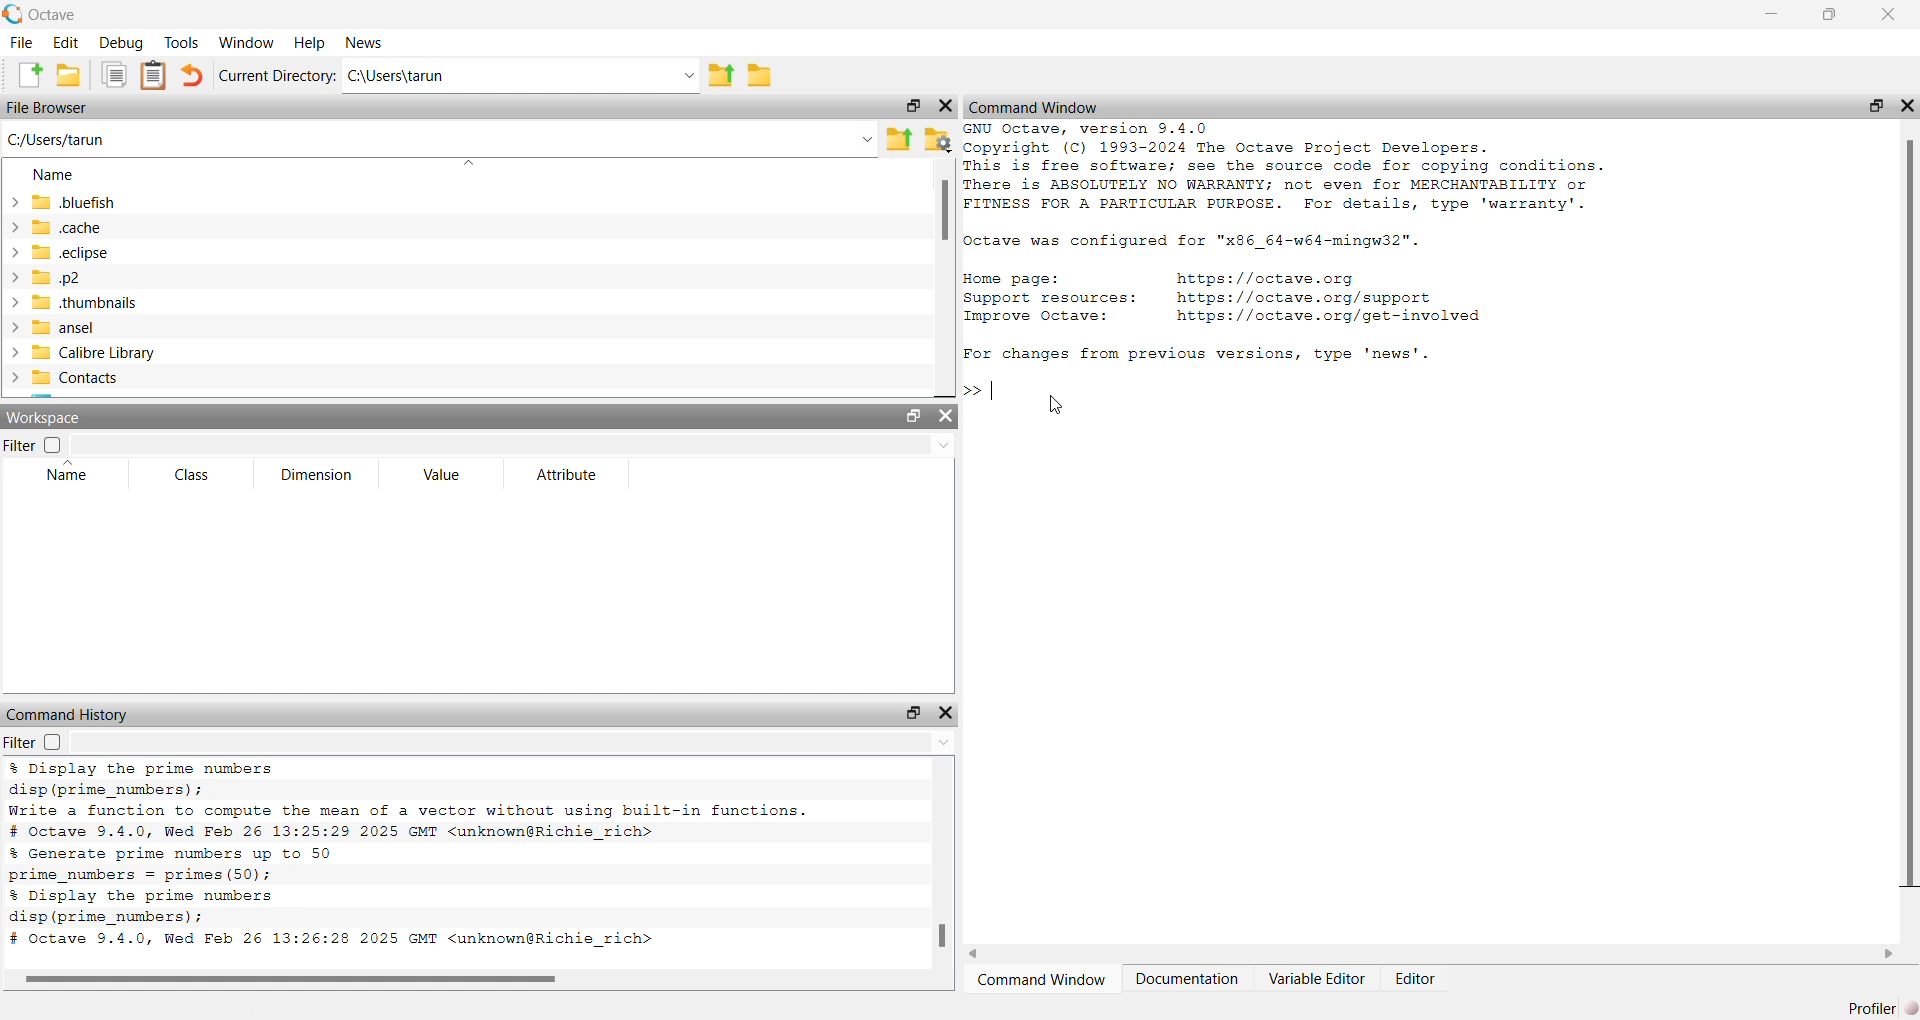  I want to click on Command Window, so click(1035, 108).